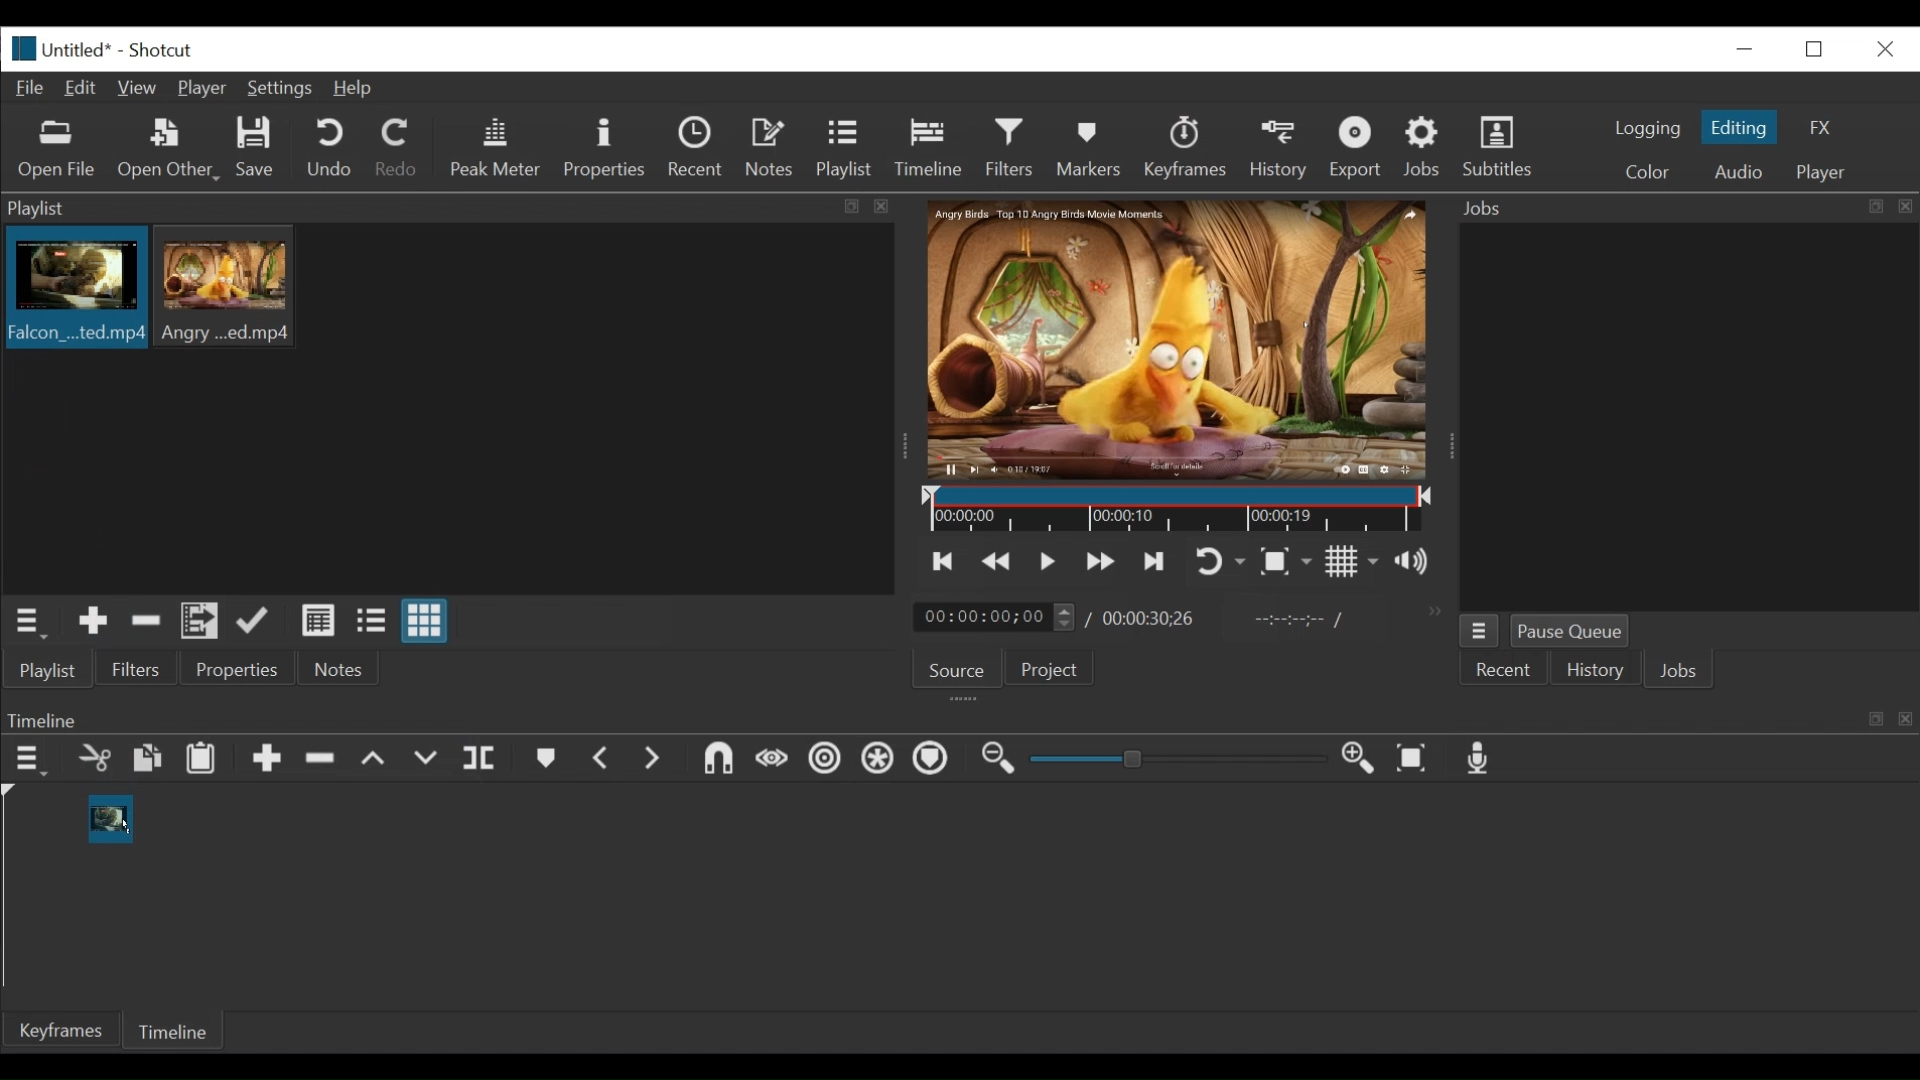  I want to click on Recent, so click(1505, 671).